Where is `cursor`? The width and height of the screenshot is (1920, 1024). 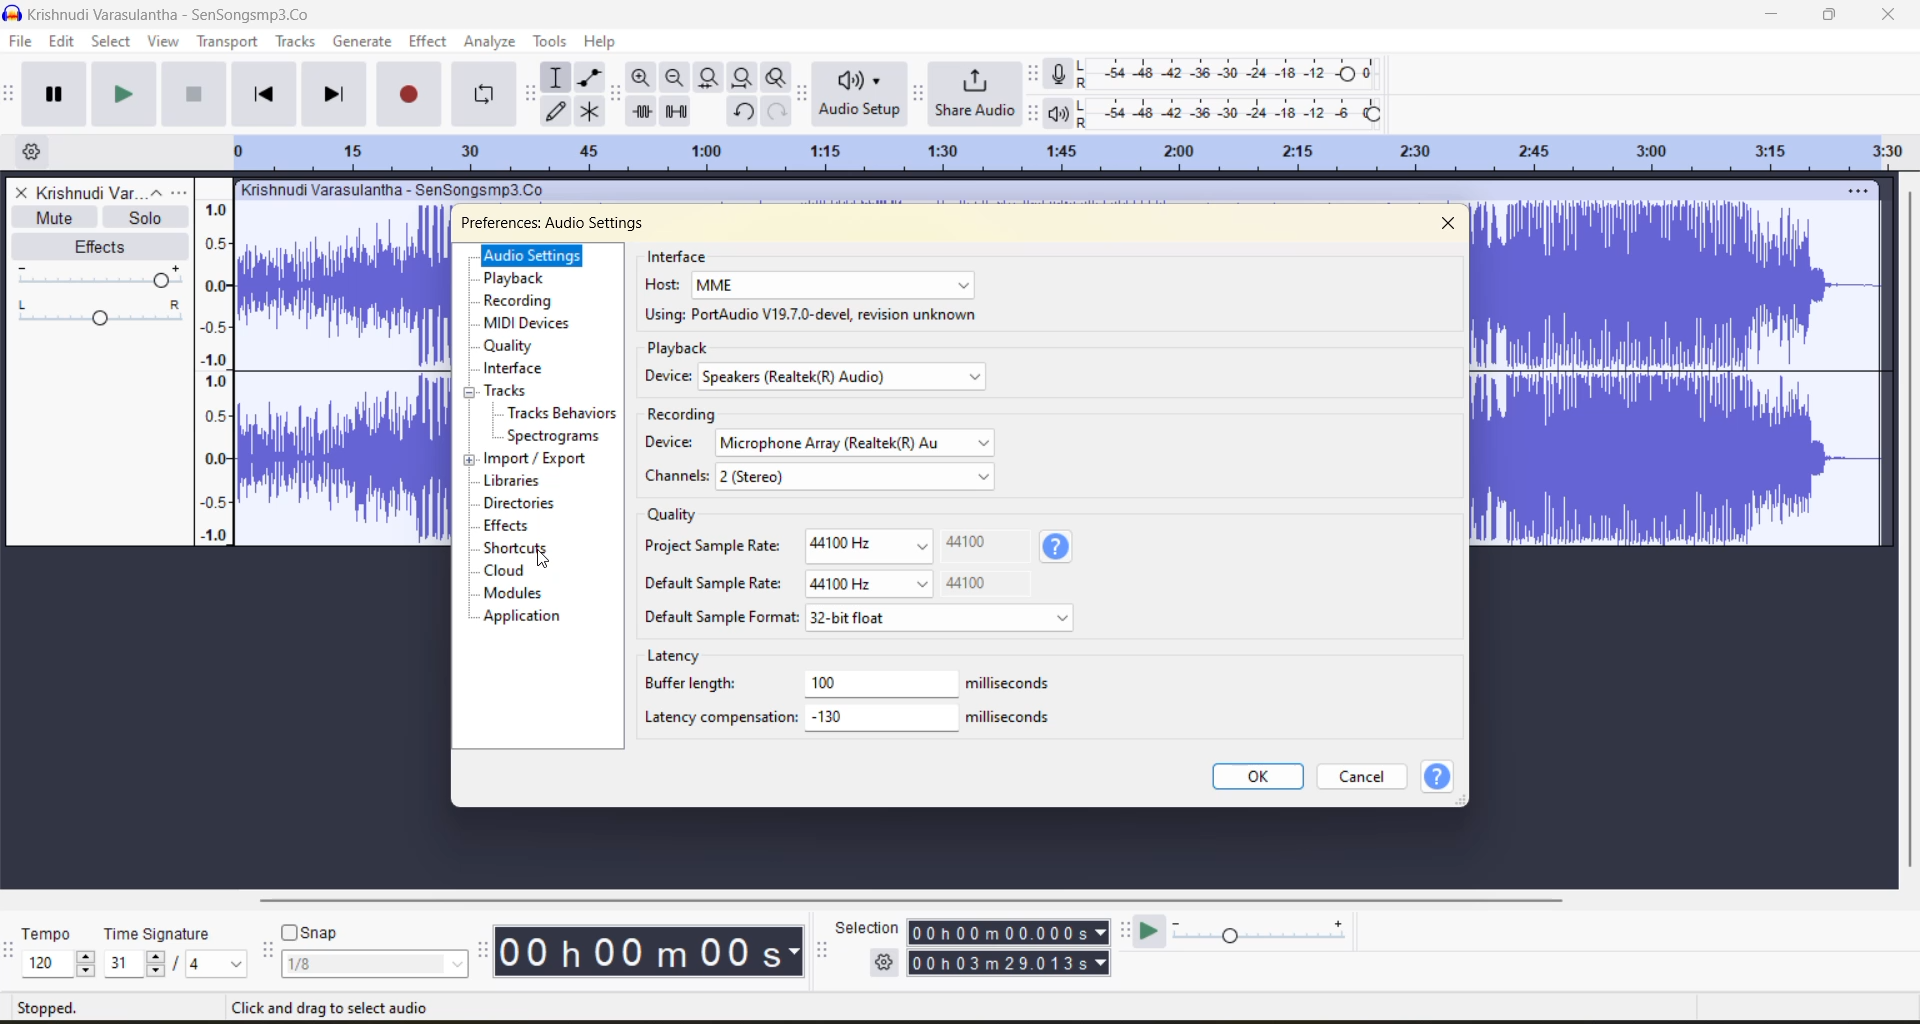
cursor is located at coordinates (544, 557).